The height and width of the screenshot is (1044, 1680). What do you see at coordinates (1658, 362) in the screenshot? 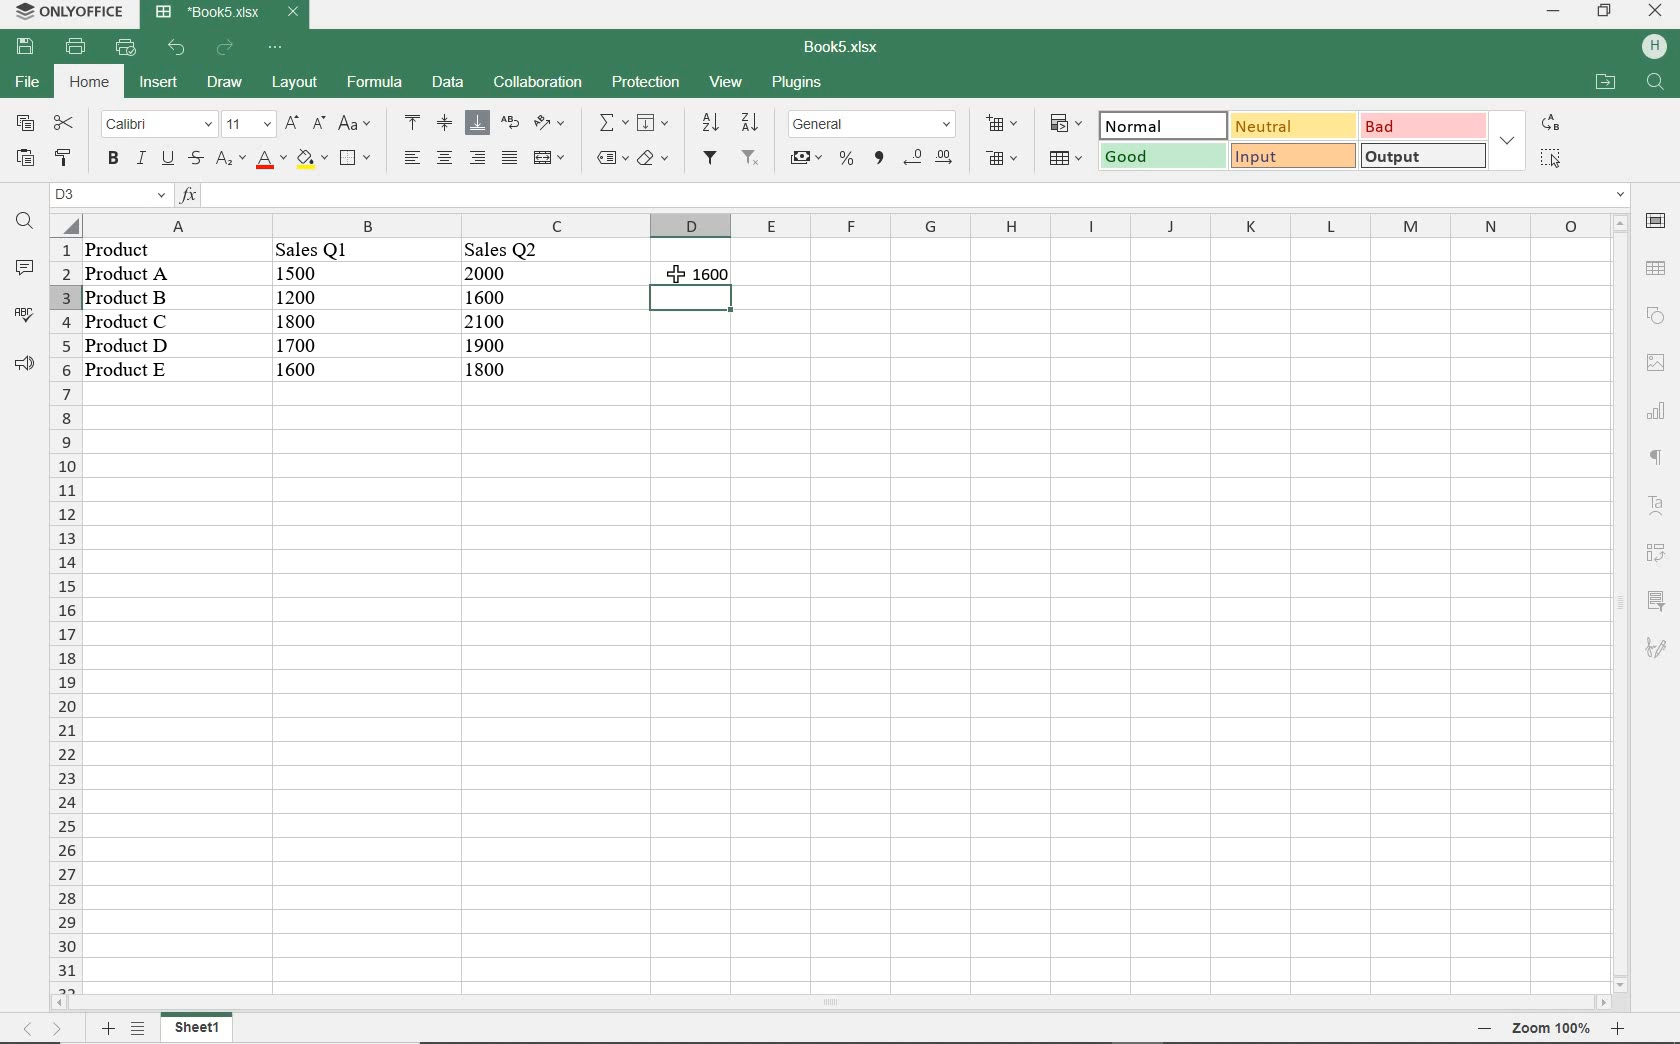
I see `image` at bounding box center [1658, 362].